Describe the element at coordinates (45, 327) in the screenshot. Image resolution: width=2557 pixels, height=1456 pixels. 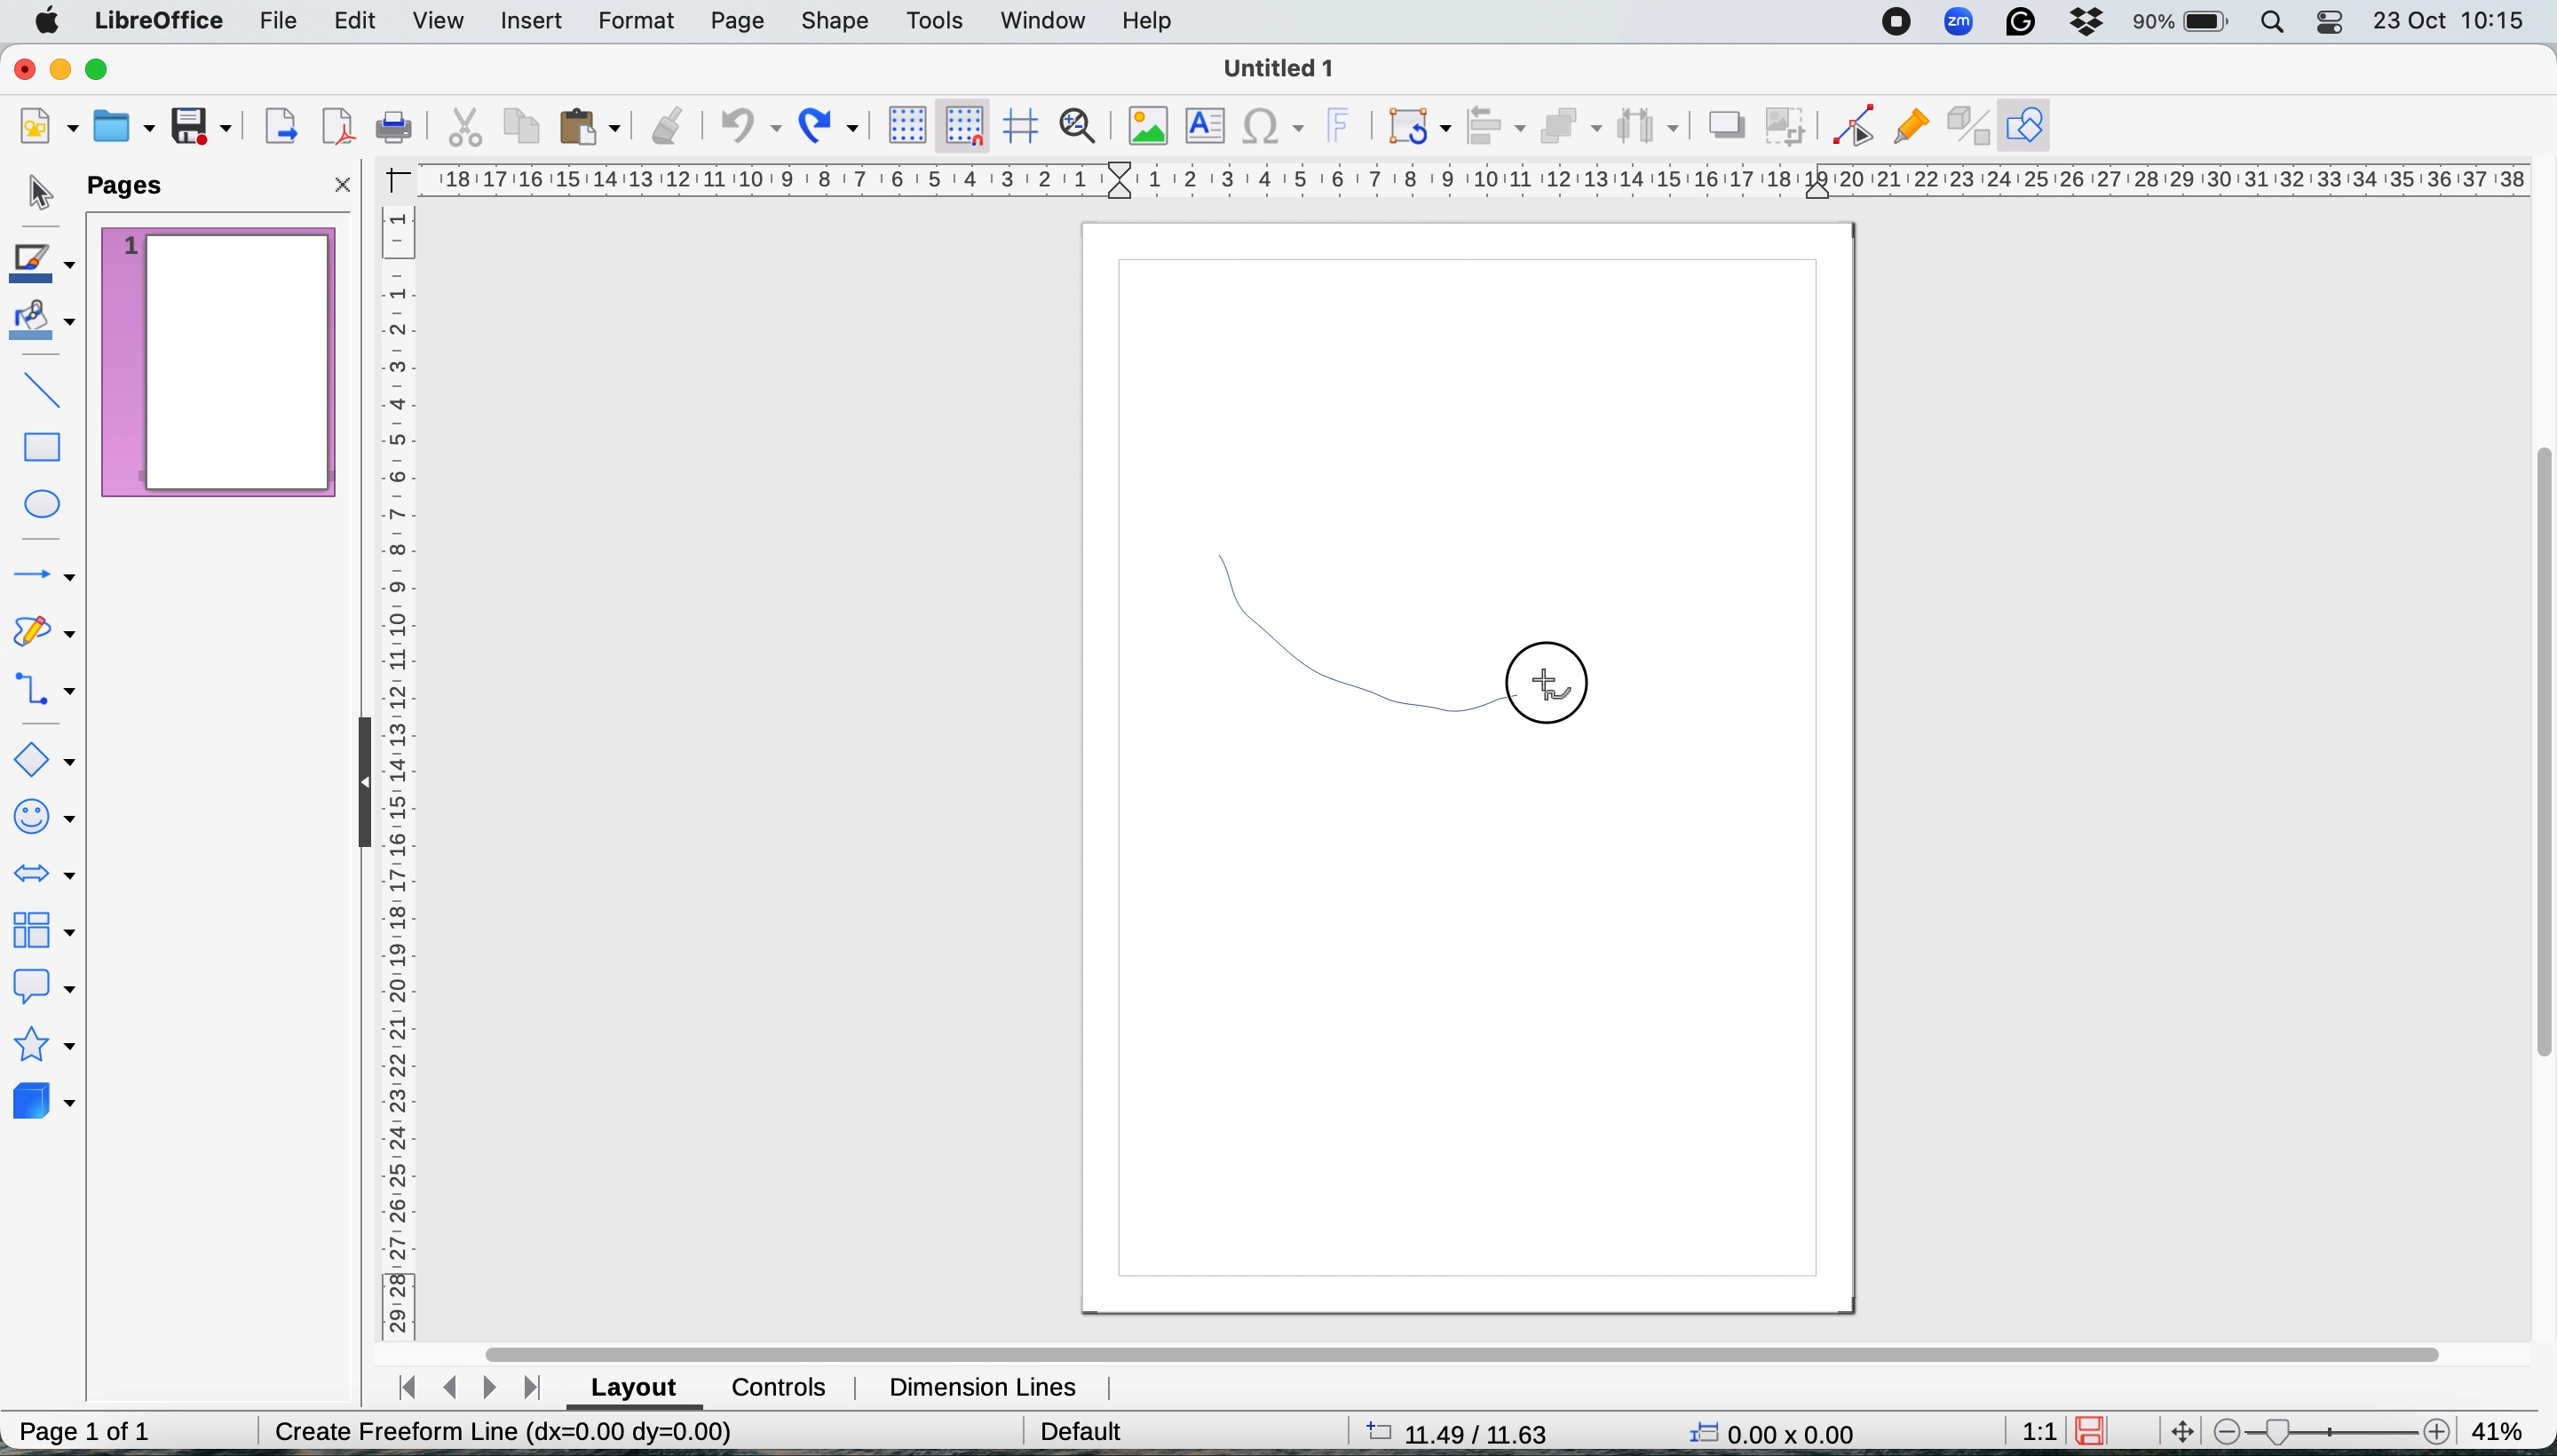
I see `fill color` at that location.